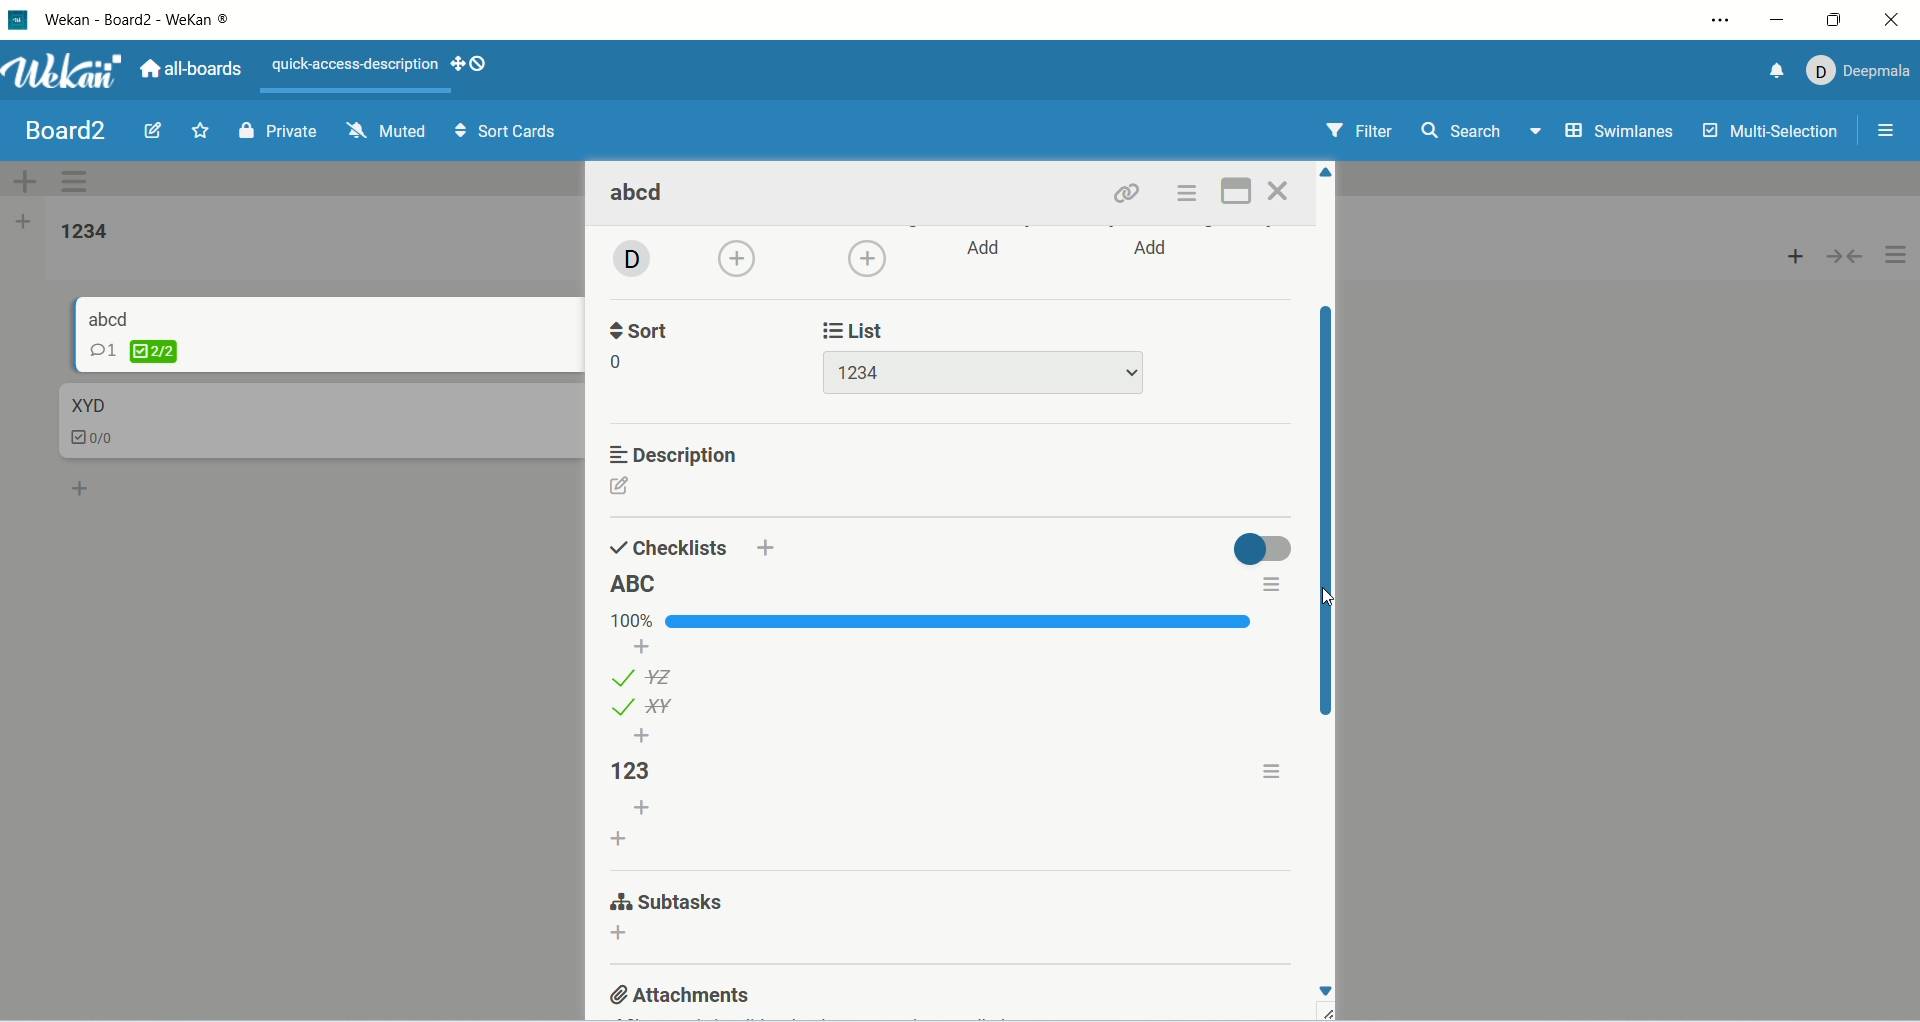  Describe the element at coordinates (860, 328) in the screenshot. I see `list` at that location.